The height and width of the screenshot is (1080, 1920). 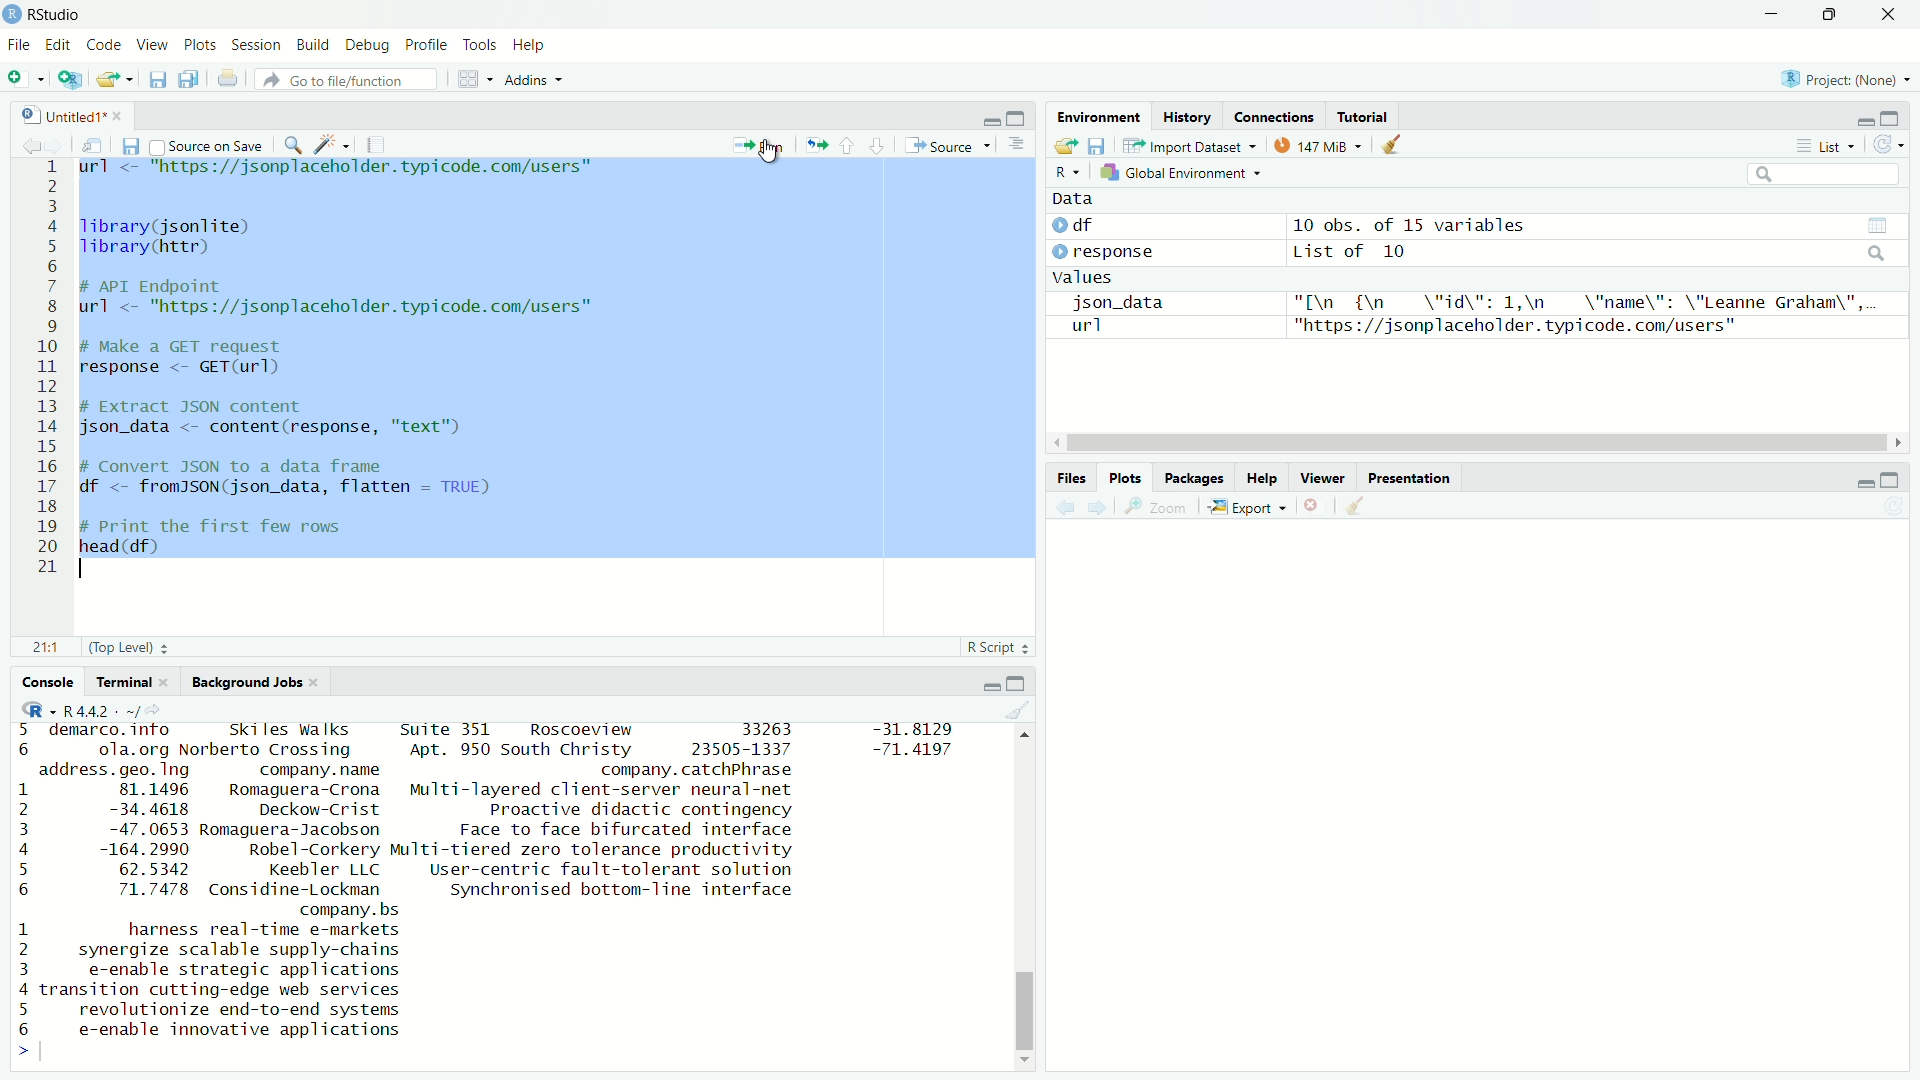 I want to click on # Print the first few rows
head (df), so click(x=213, y=542).